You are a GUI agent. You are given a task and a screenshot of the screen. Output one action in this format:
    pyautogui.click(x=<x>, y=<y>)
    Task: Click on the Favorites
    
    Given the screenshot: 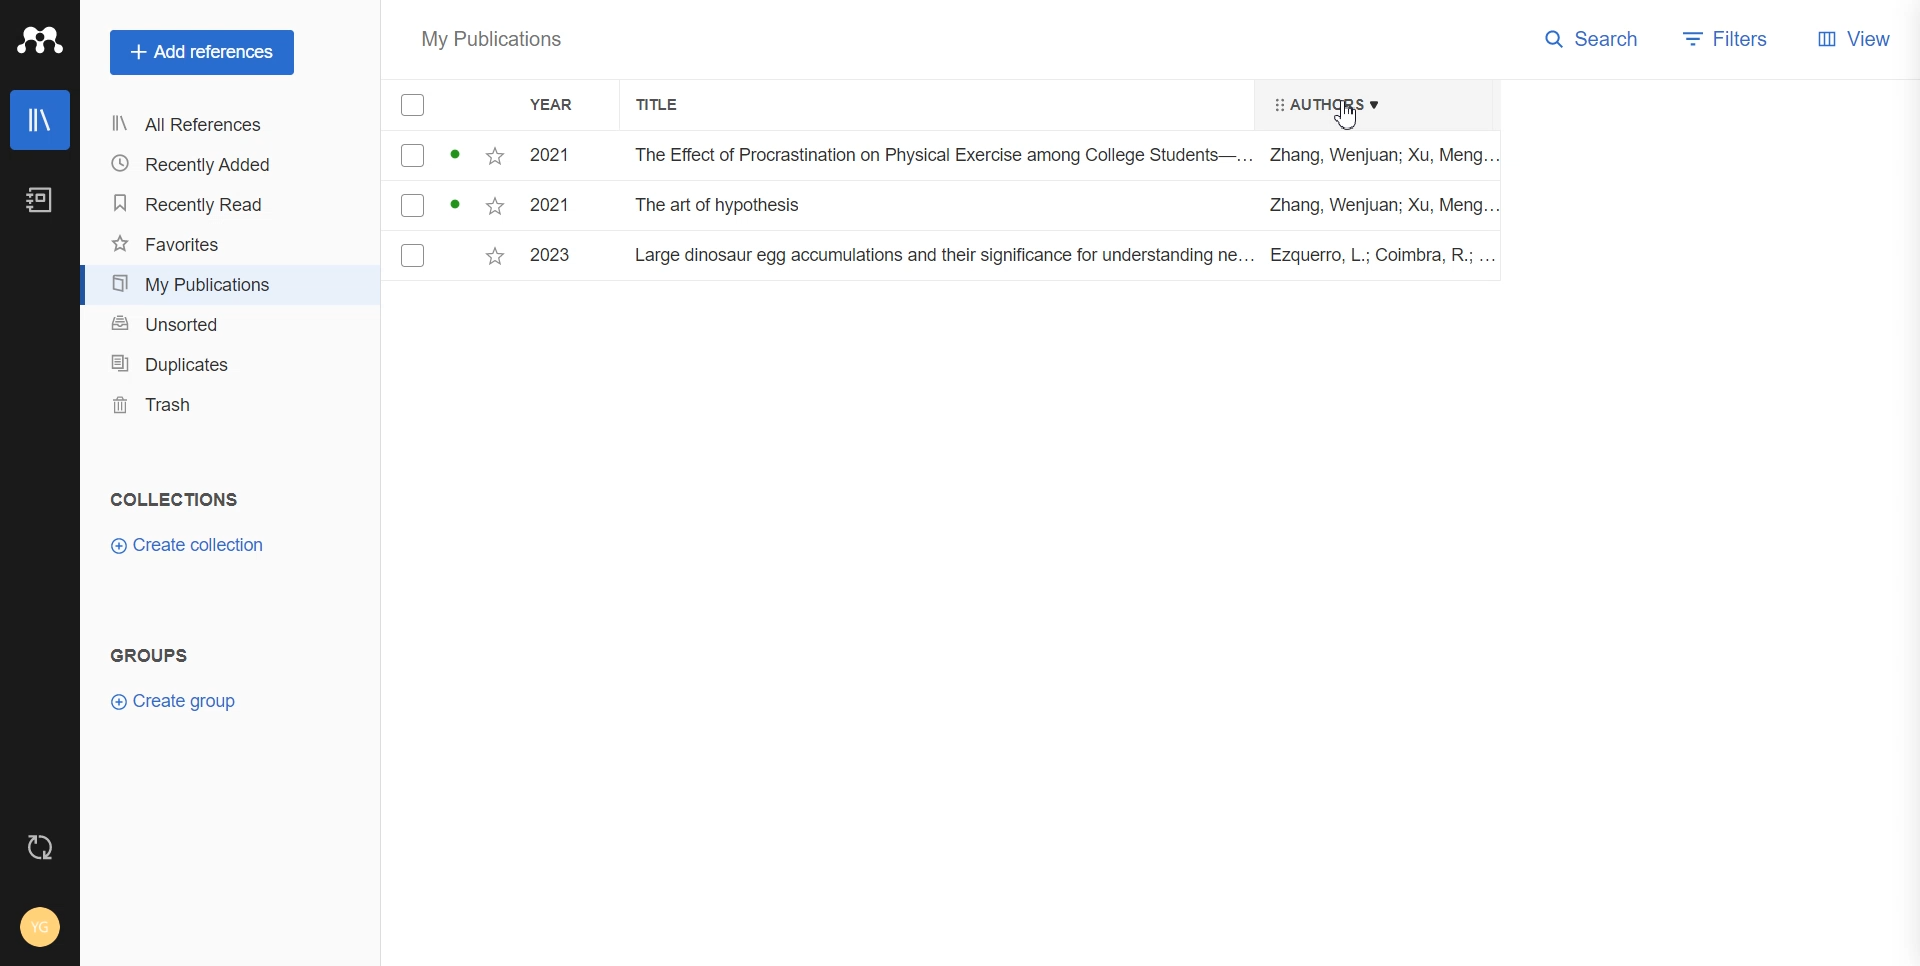 What is the action you would take?
    pyautogui.click(x=497, y=154)
    